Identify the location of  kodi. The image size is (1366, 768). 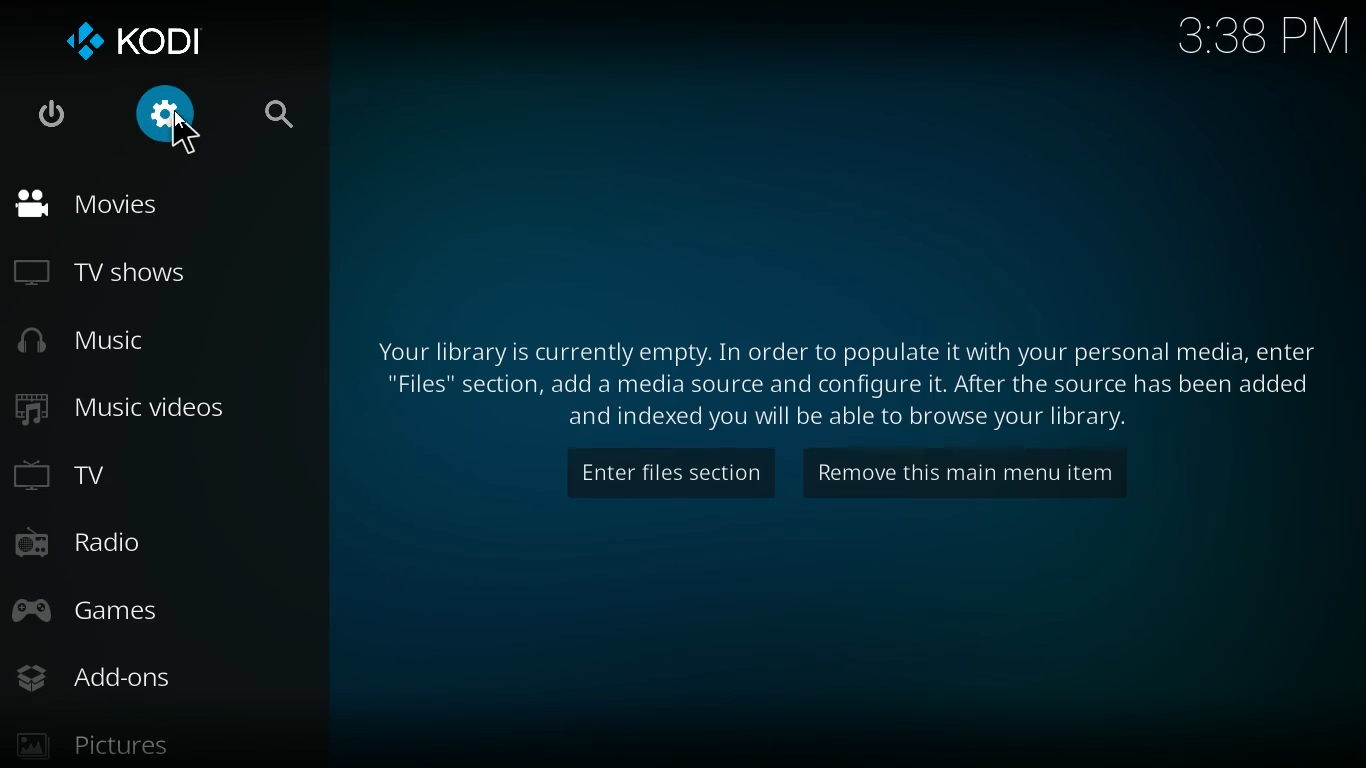
(143, 41).